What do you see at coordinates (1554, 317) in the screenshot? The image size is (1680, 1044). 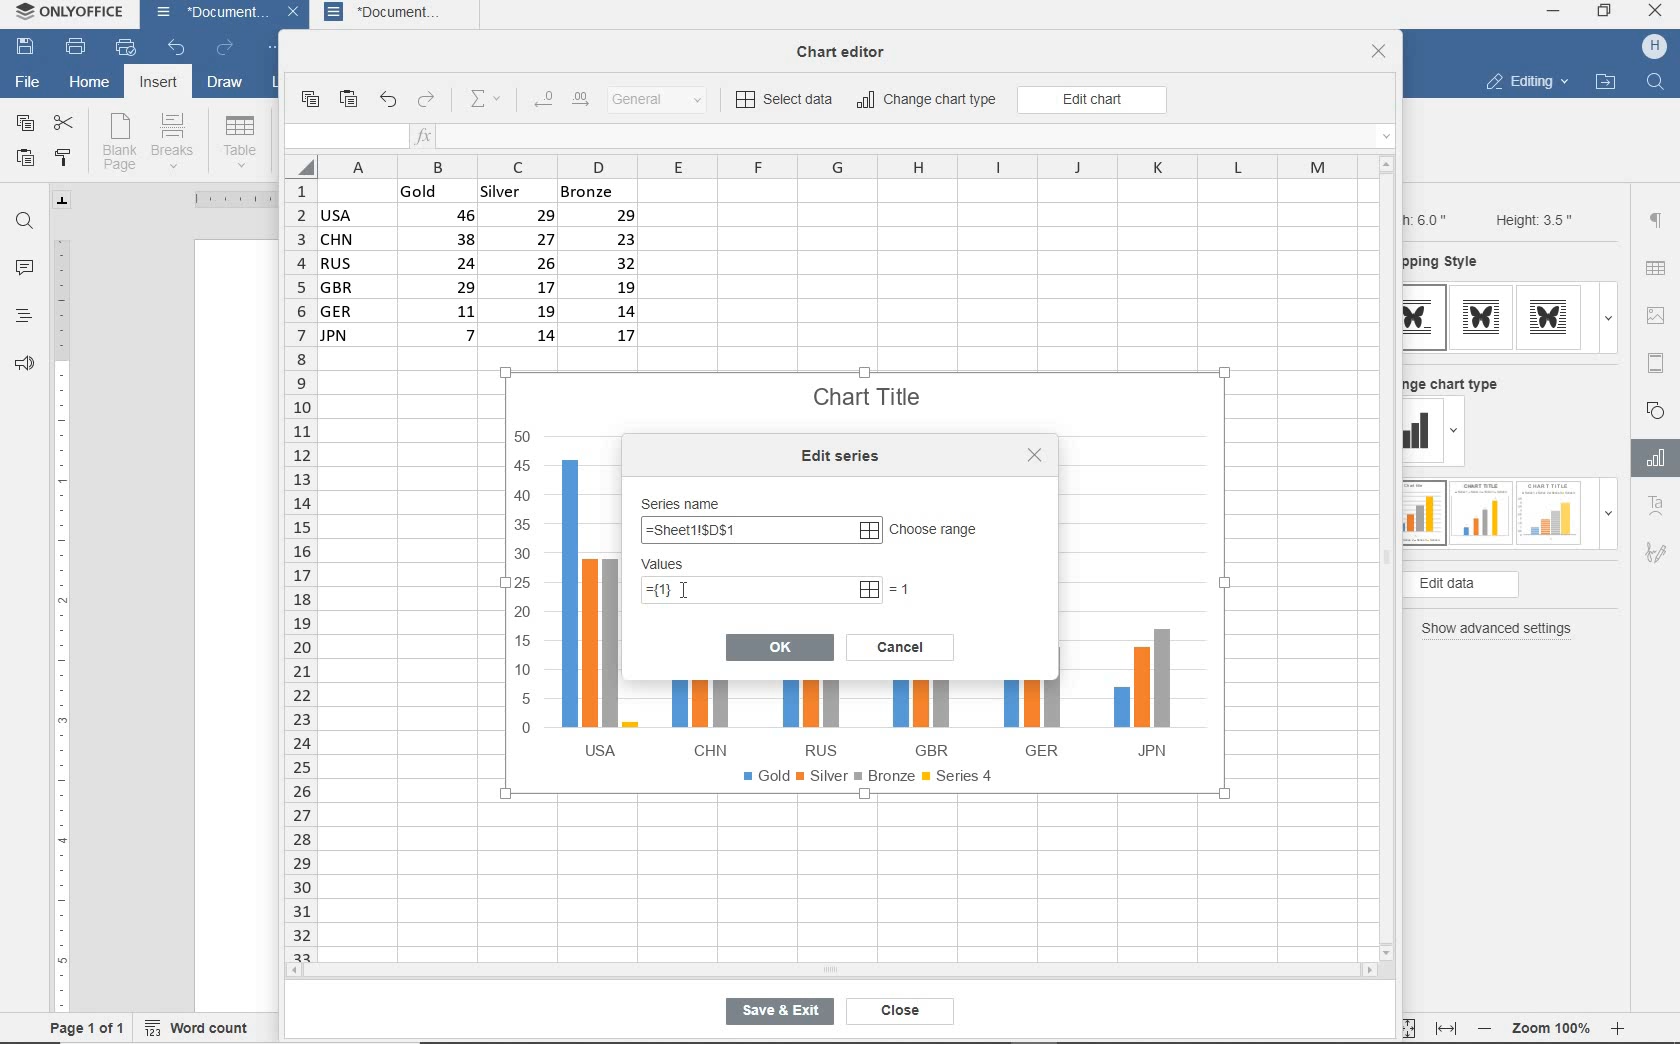 I see `type 3` at bounding box center [1554, 317].